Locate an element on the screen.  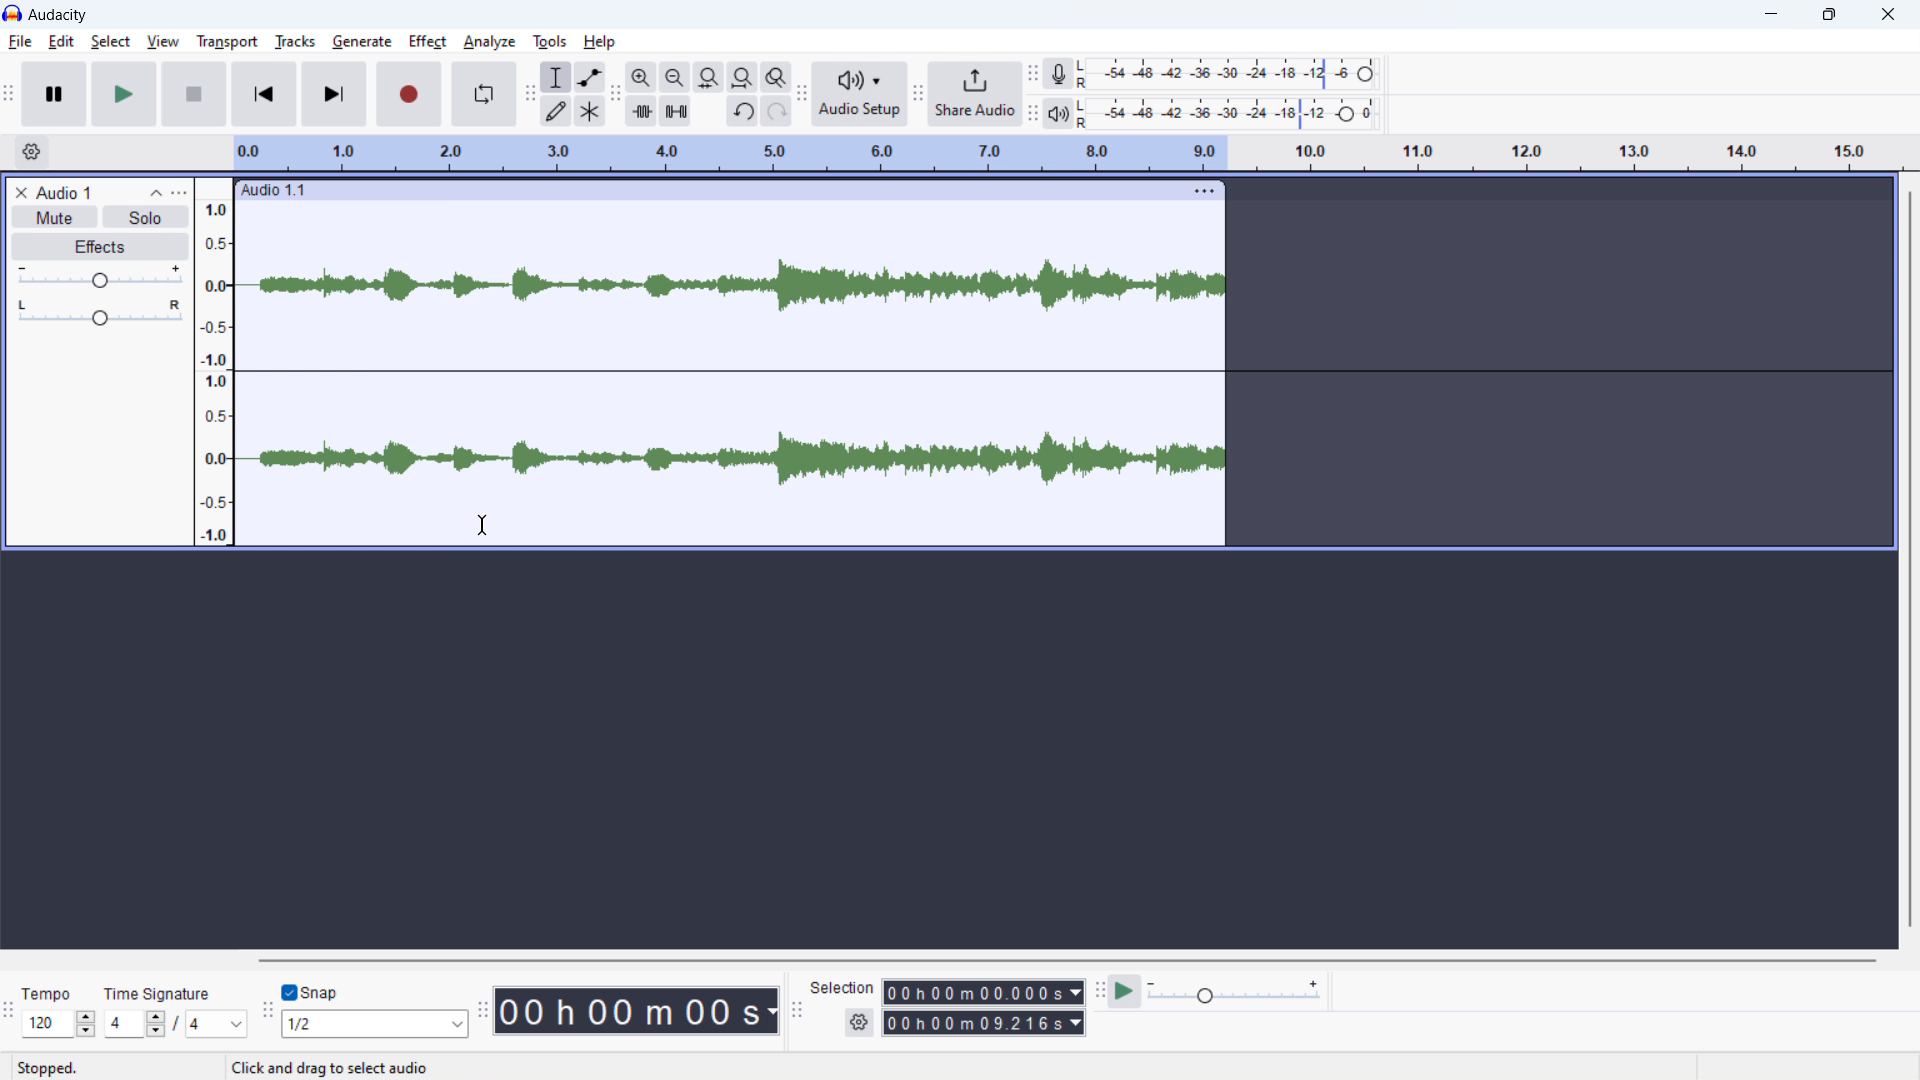
selection settings is located at coordinates (859, 1022).